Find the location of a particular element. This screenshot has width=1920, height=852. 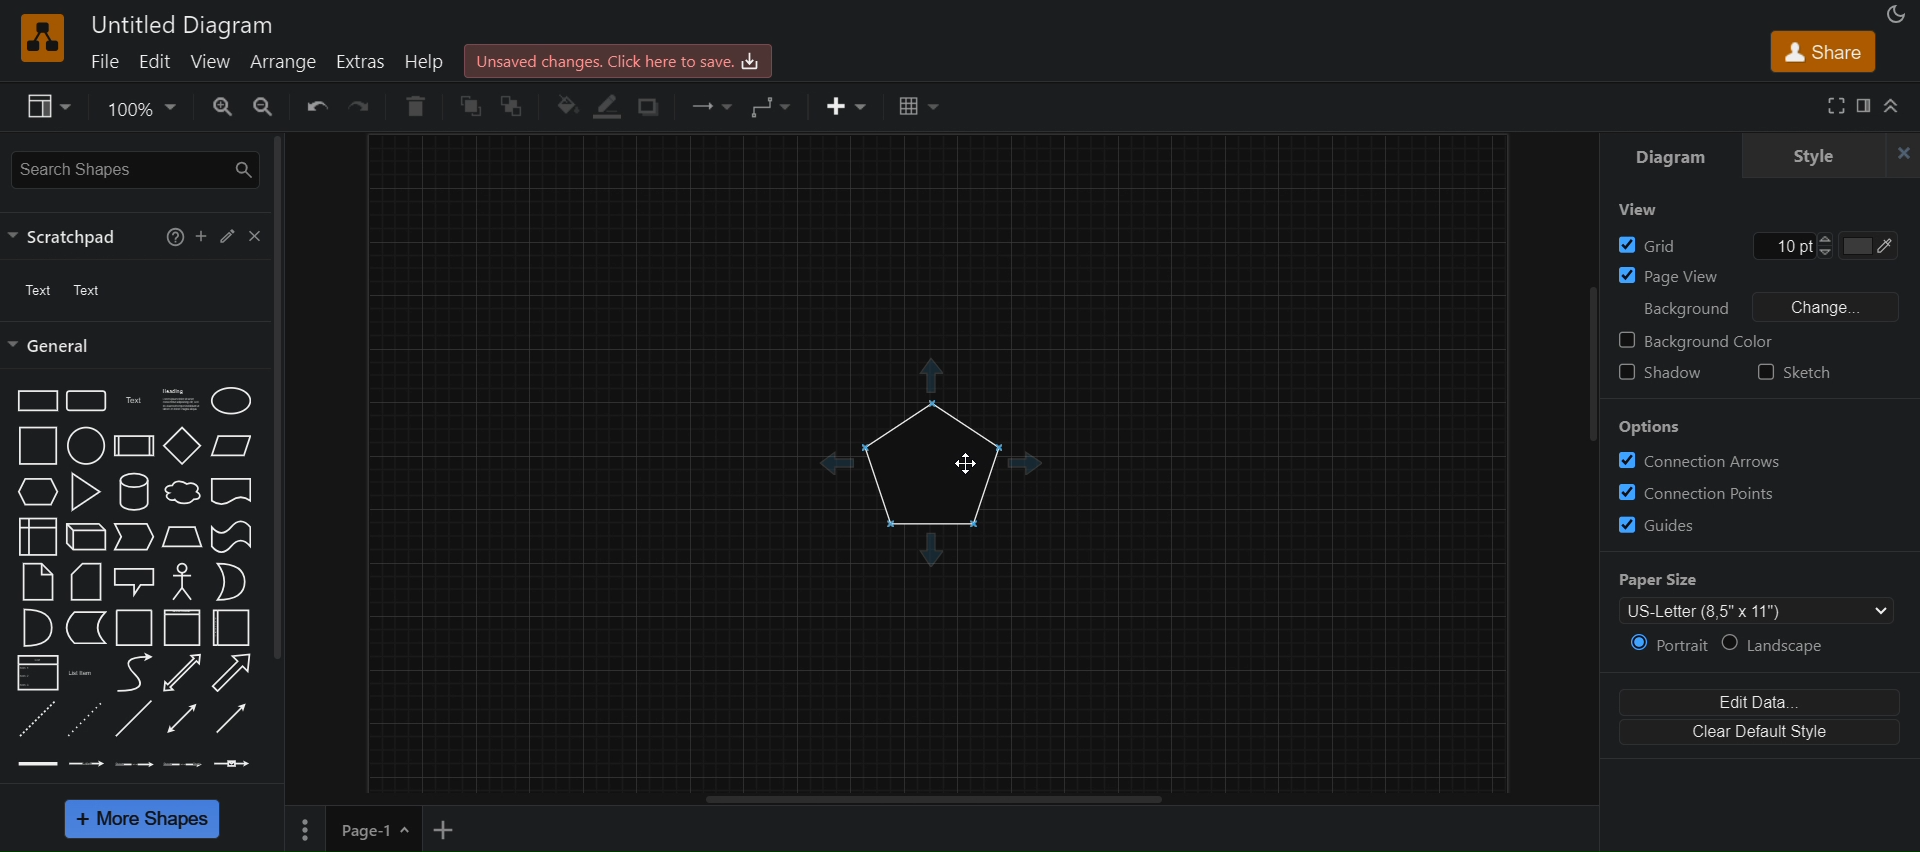

redo is located at coordinates (361, 110).